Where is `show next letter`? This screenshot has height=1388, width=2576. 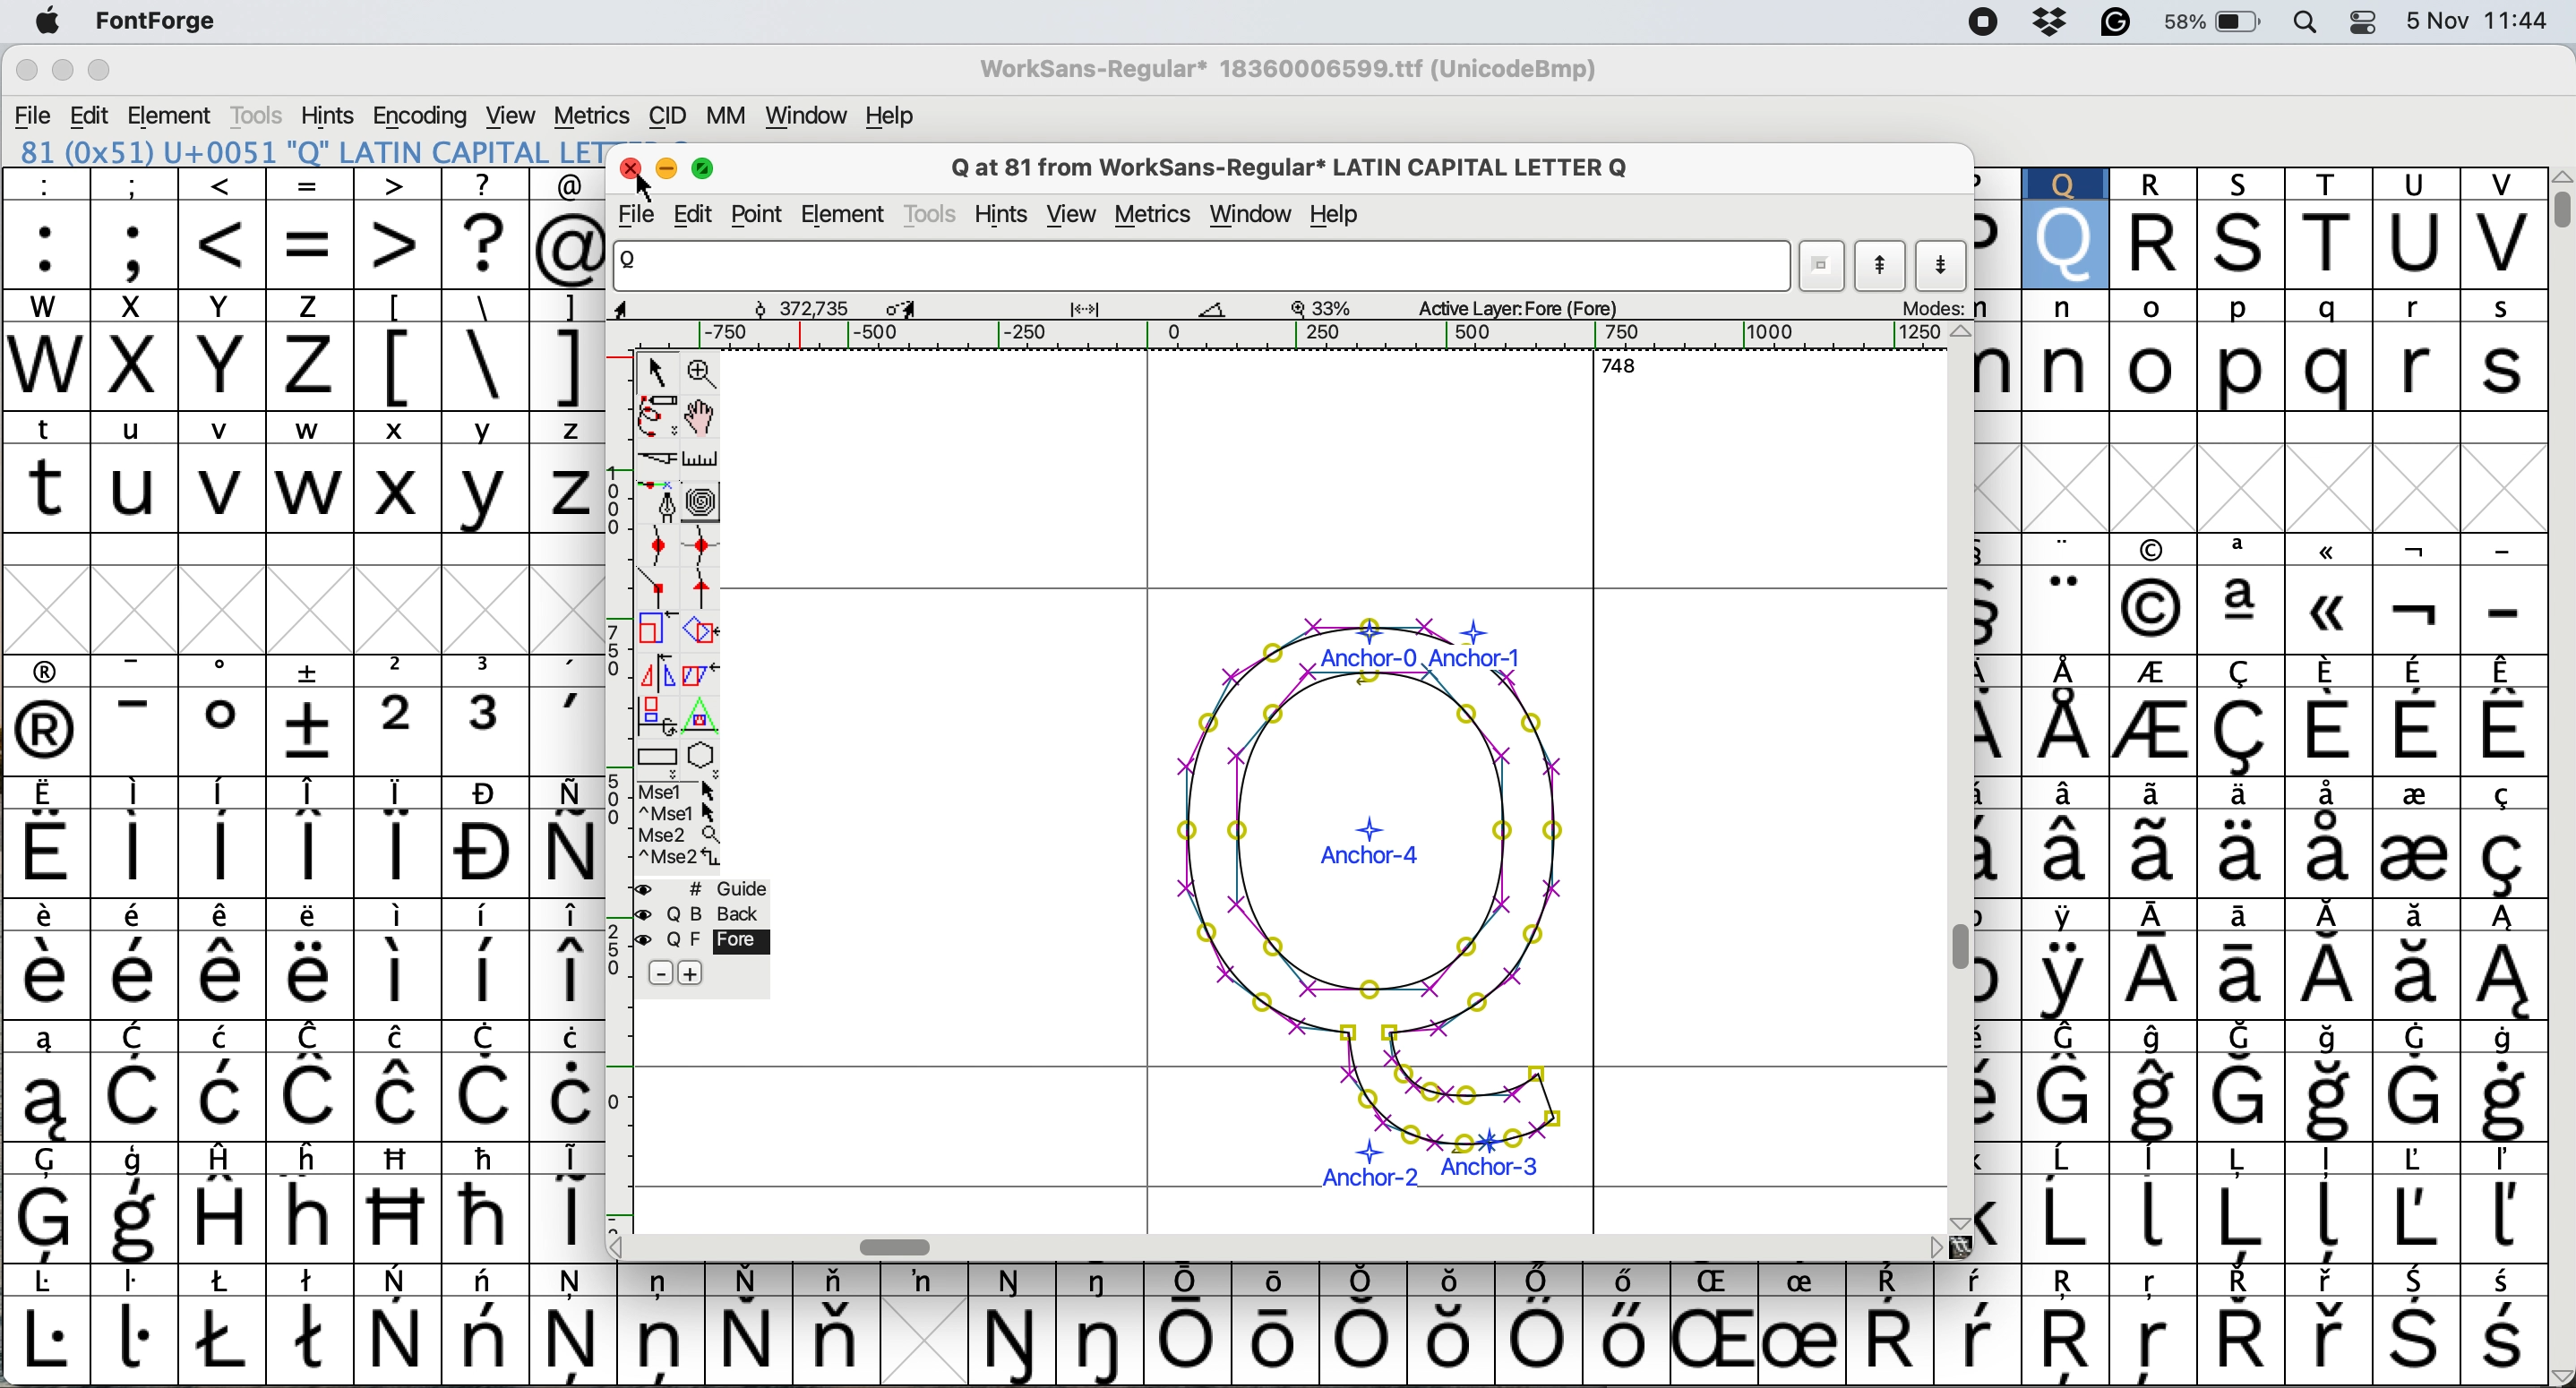
show next letter is located at coordinates (1944, 269).